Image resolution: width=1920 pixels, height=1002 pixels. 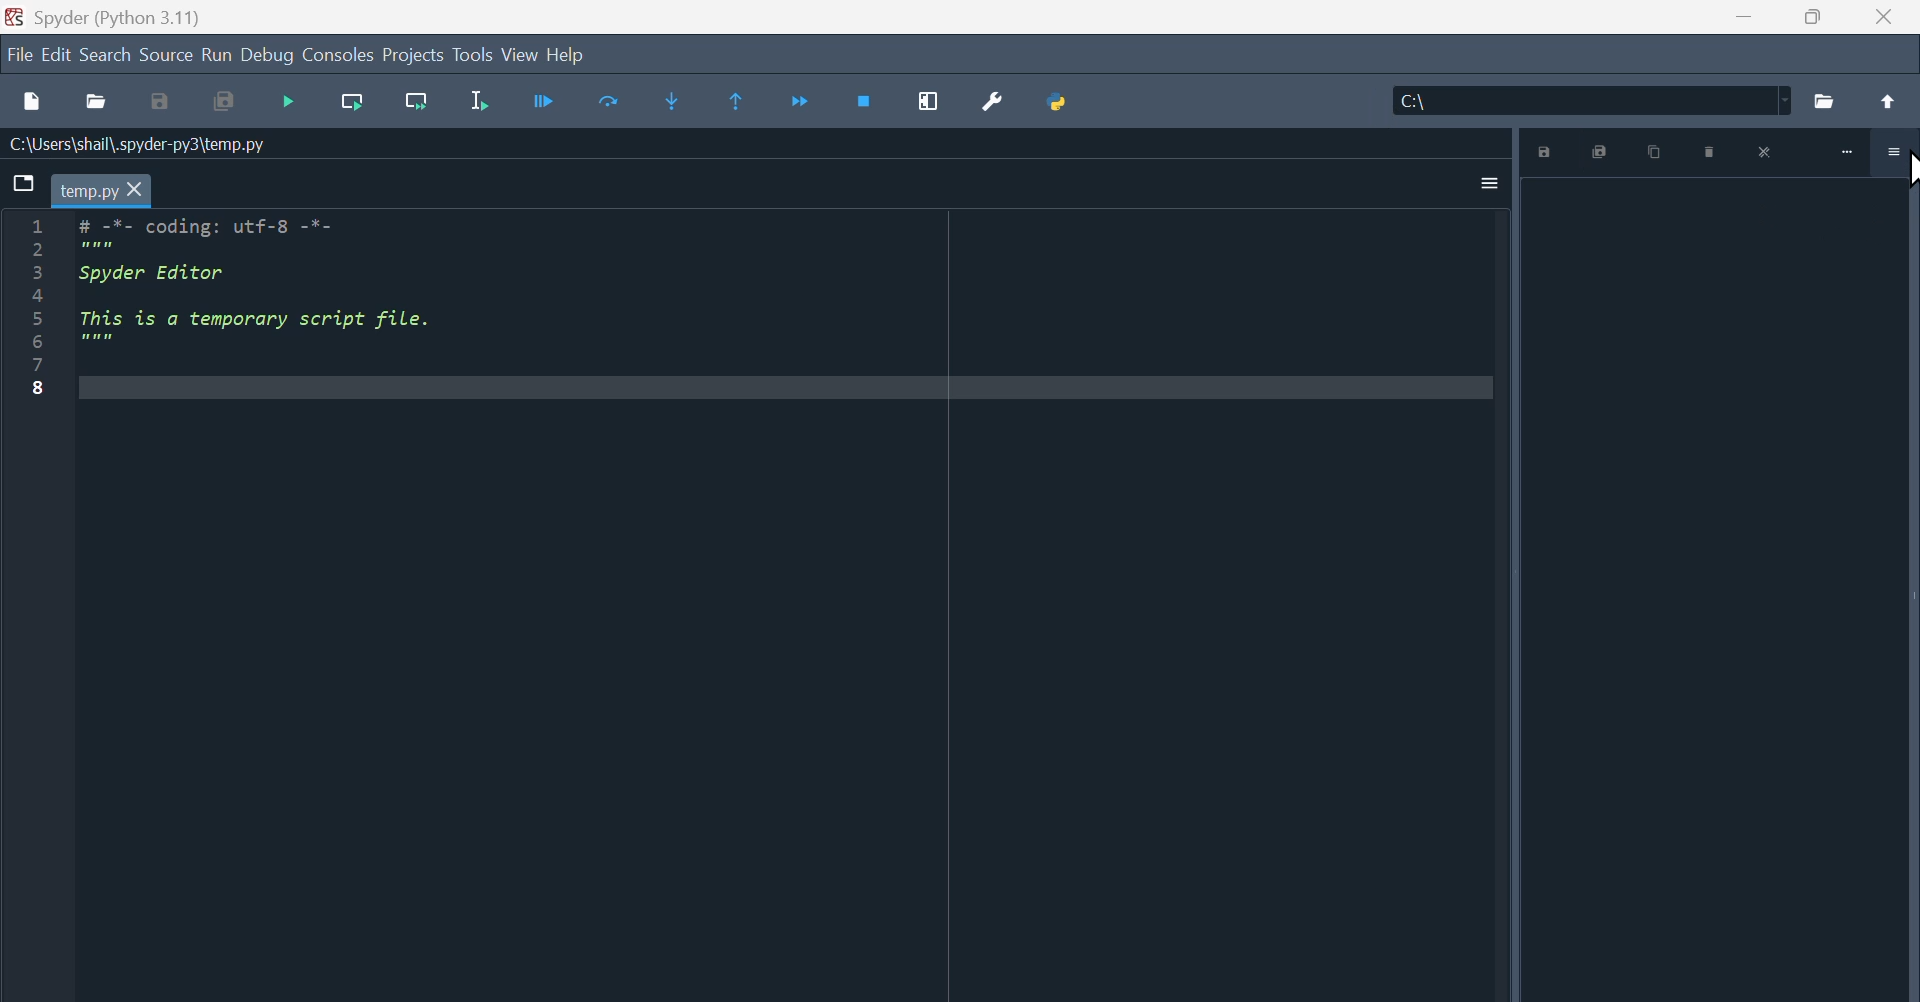 I want to click on Sources, so click(x=166, y=54).